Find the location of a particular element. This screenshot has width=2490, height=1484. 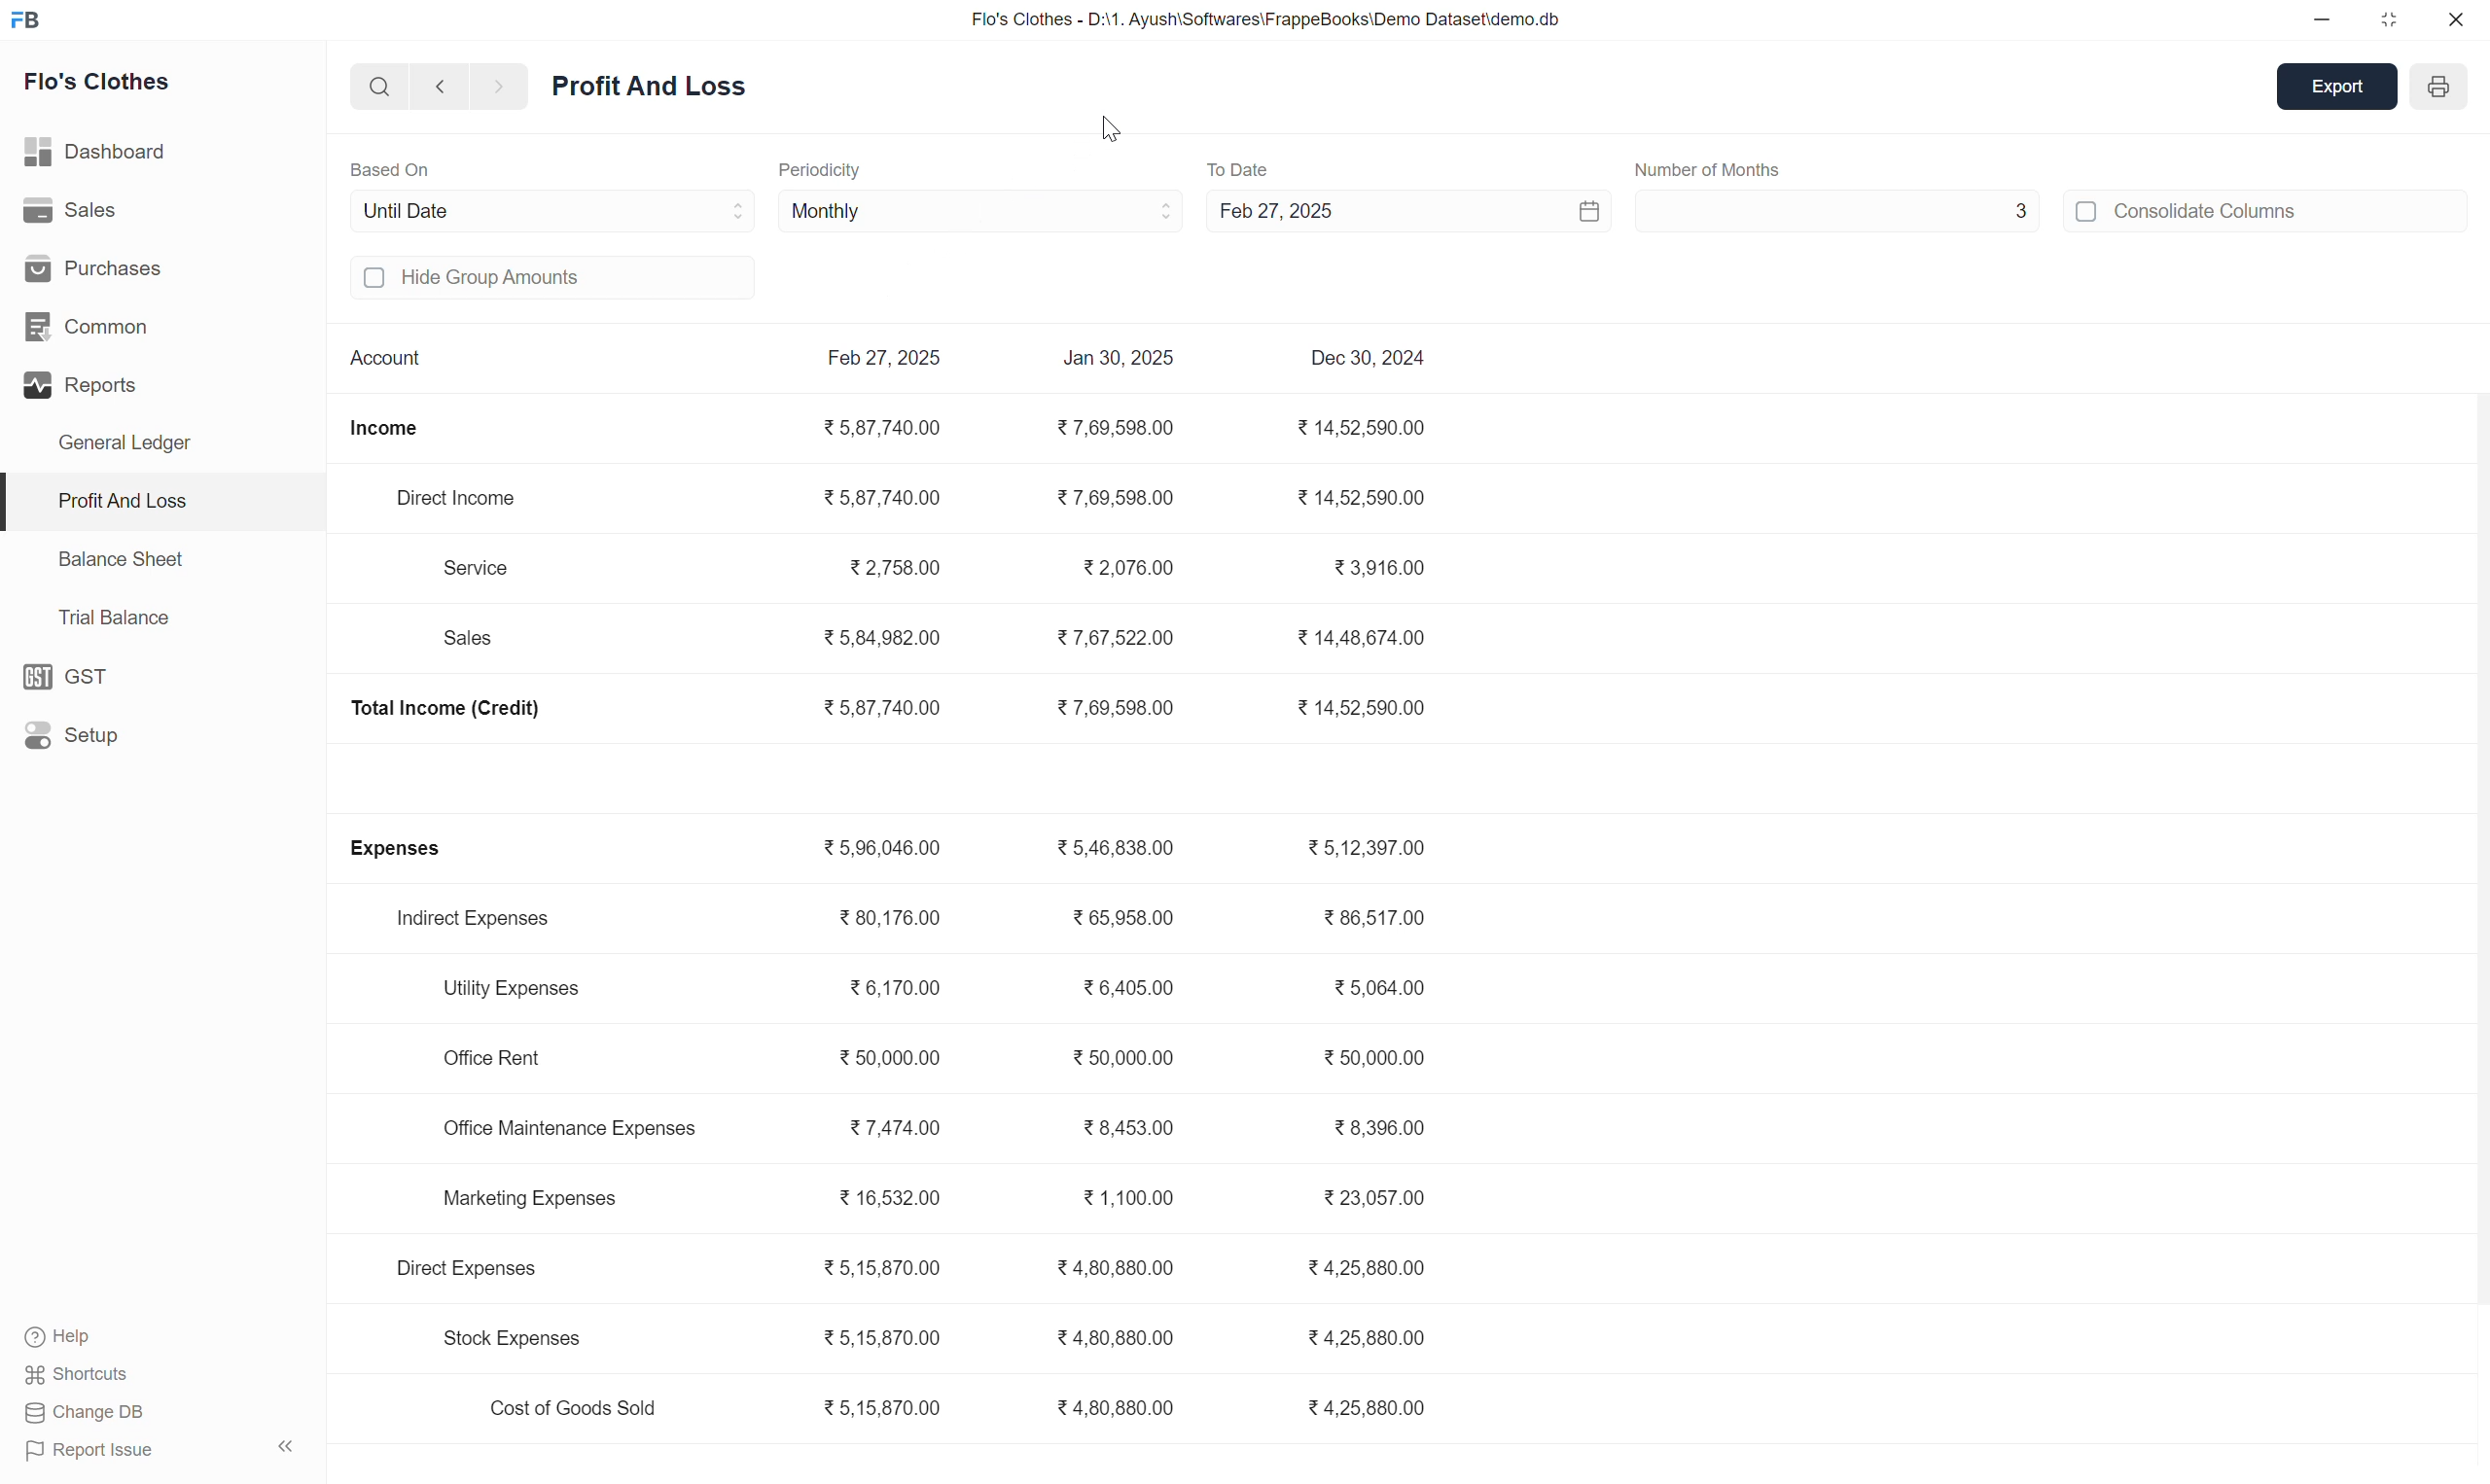

₹5,87,740.00 is located at coordinates (879, 428).